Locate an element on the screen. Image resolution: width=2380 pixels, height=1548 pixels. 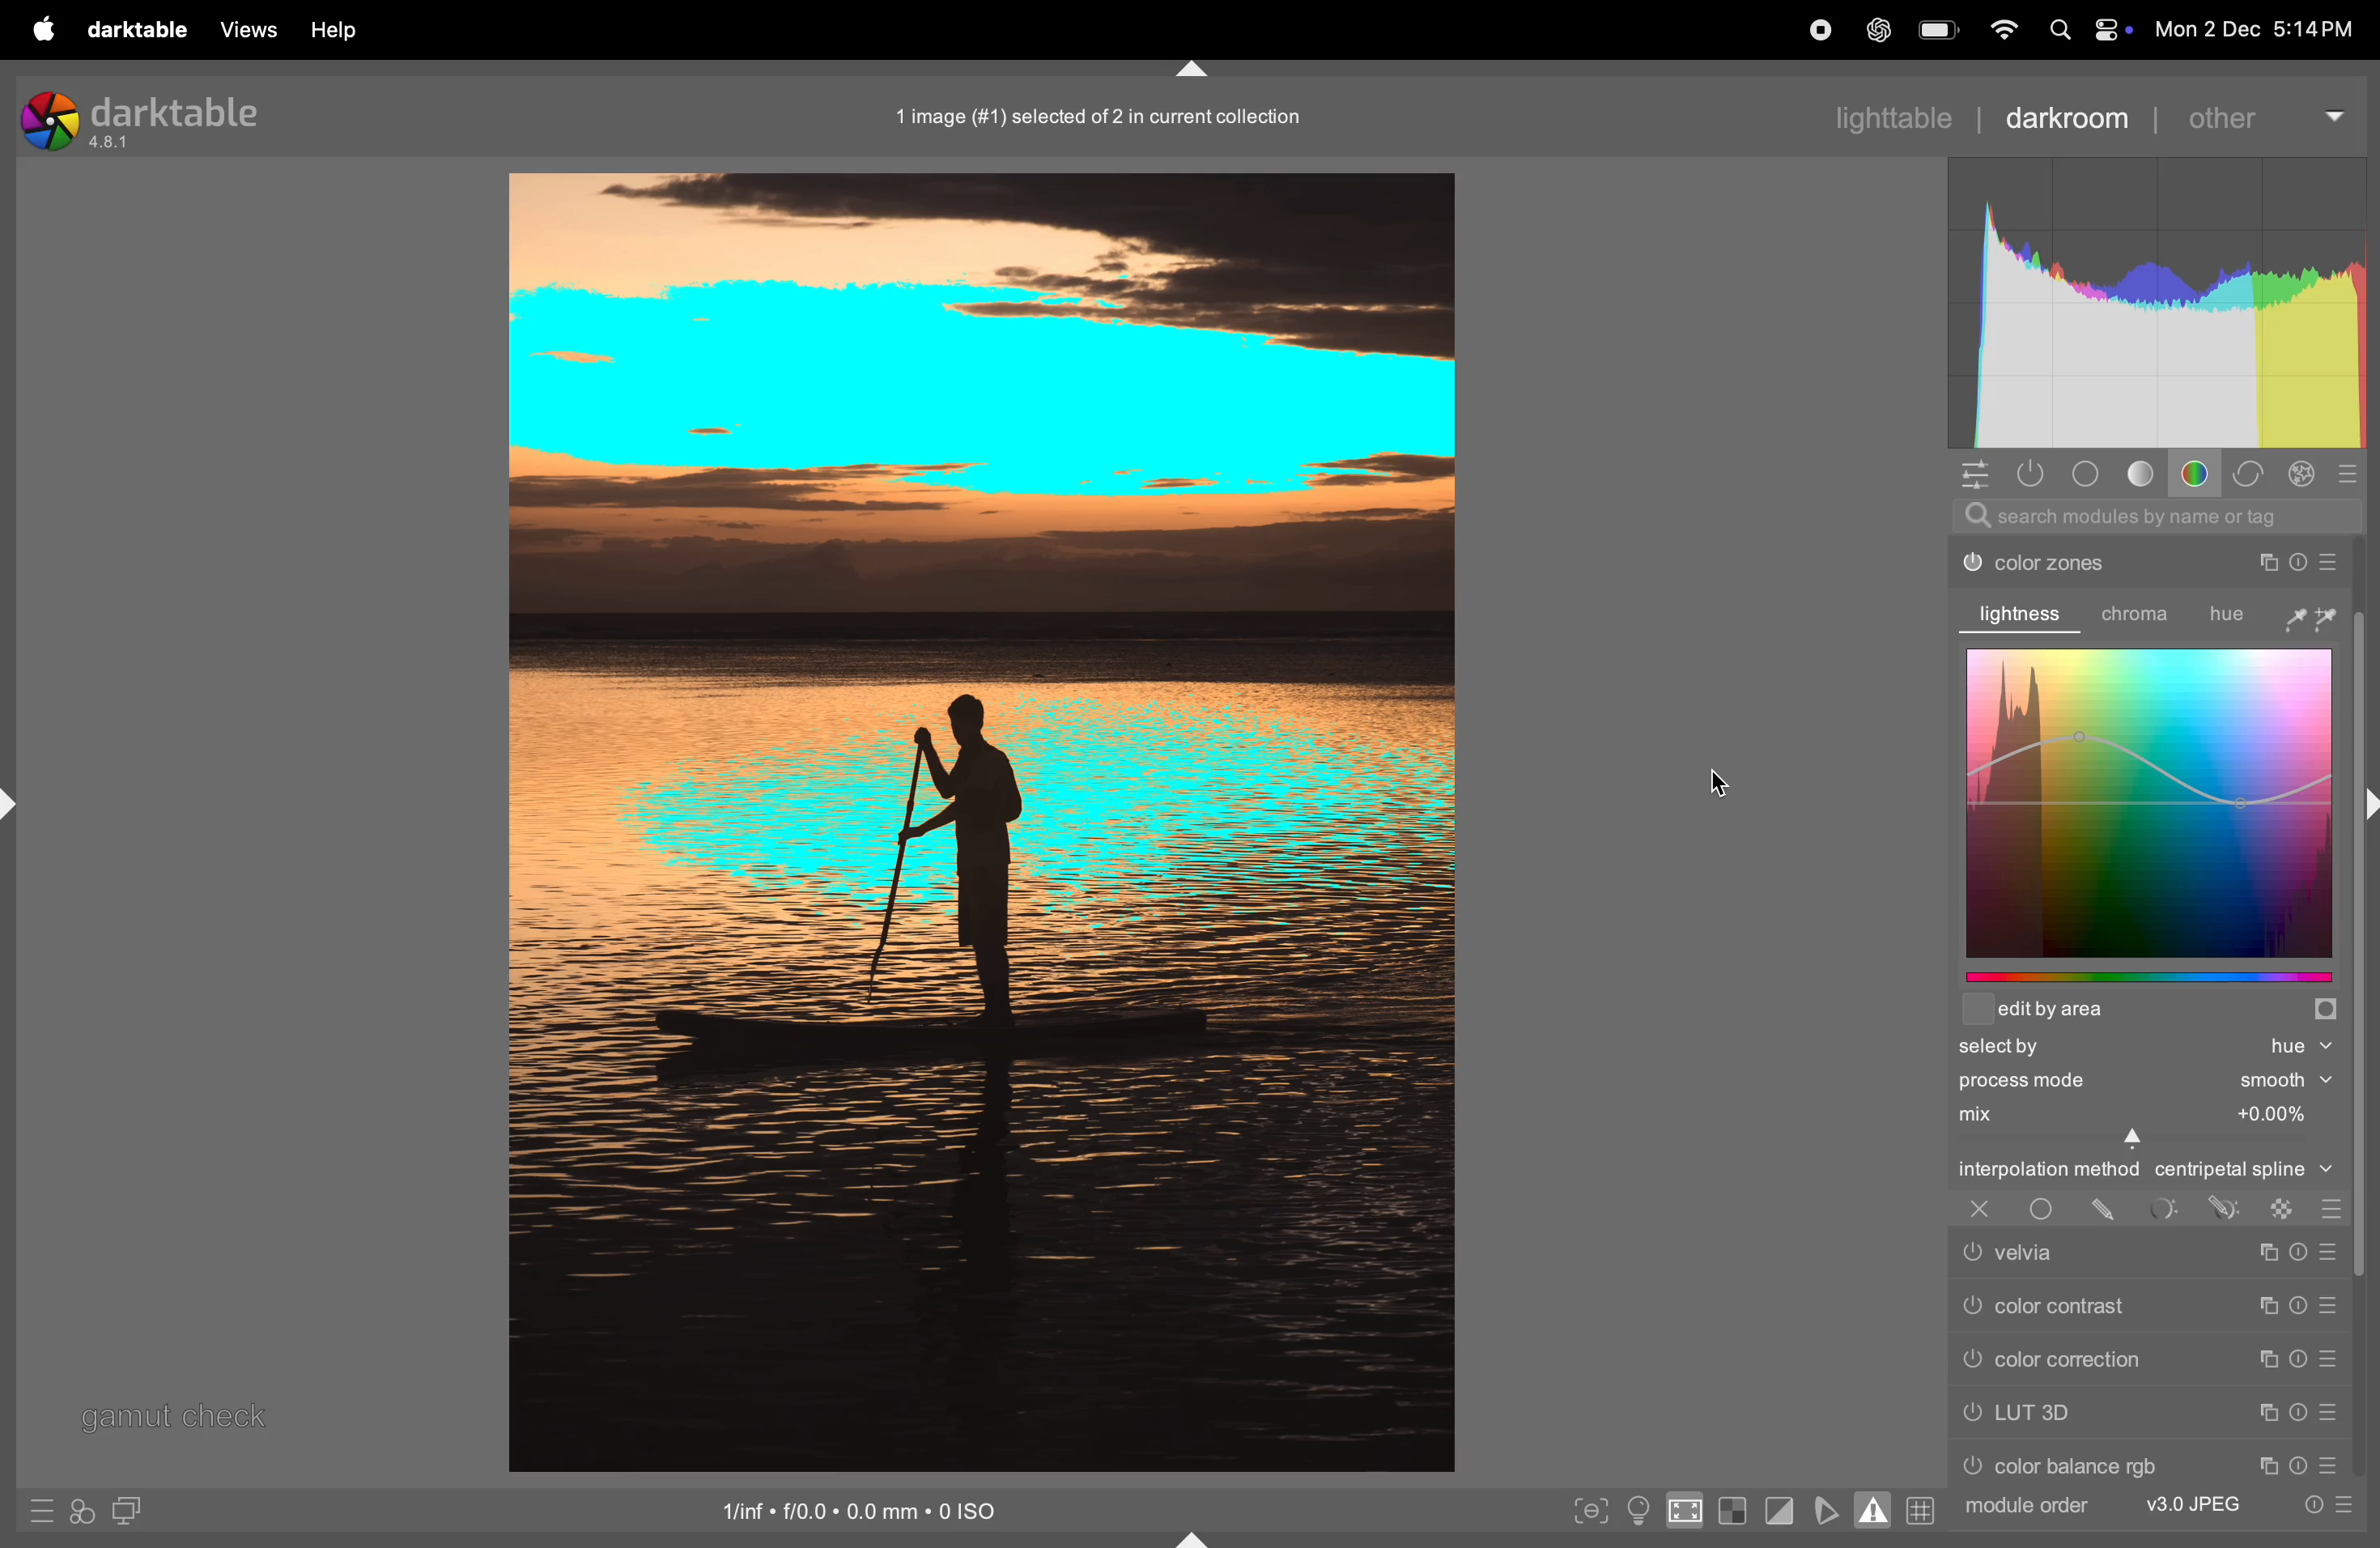
search modules by name or tag is located at coordinates (2157, 516).